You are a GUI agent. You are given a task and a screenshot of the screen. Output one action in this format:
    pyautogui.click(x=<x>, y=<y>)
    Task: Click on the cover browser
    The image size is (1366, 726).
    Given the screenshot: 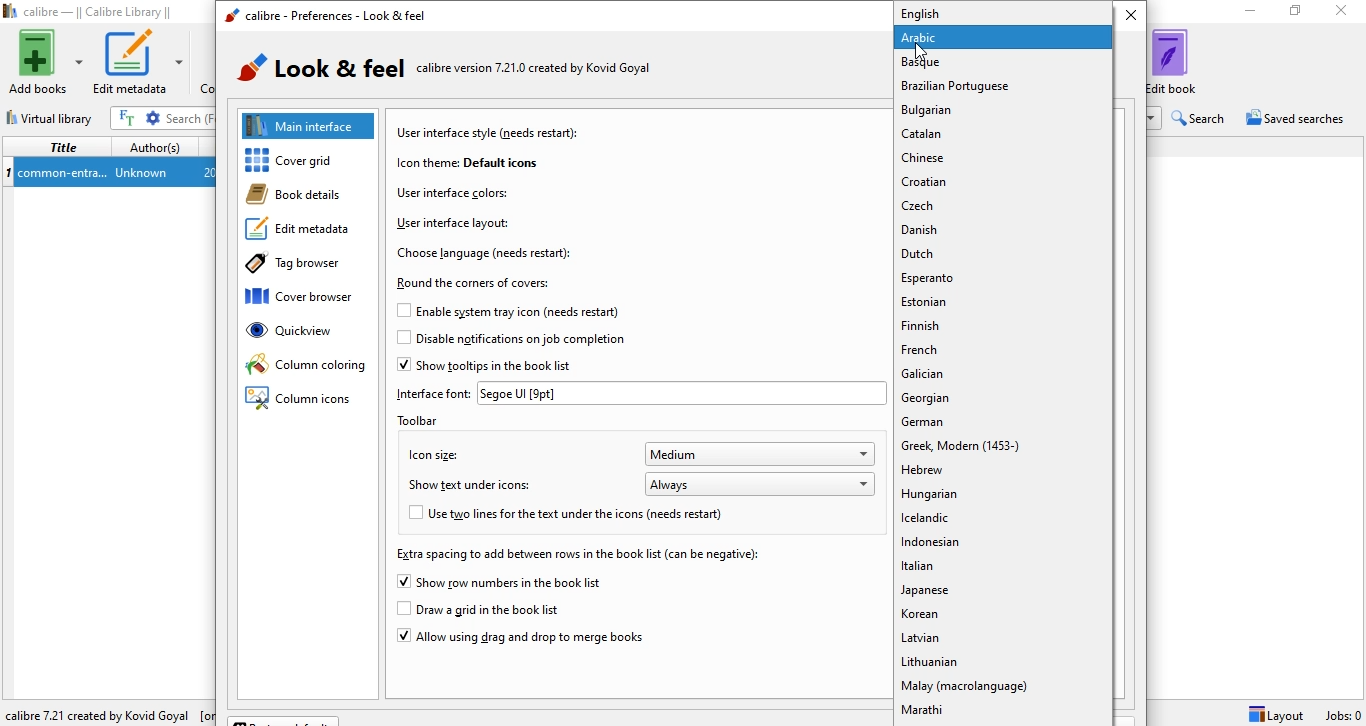 What is the action you would take?
    pyautogui.click(x=309, y=299)
    